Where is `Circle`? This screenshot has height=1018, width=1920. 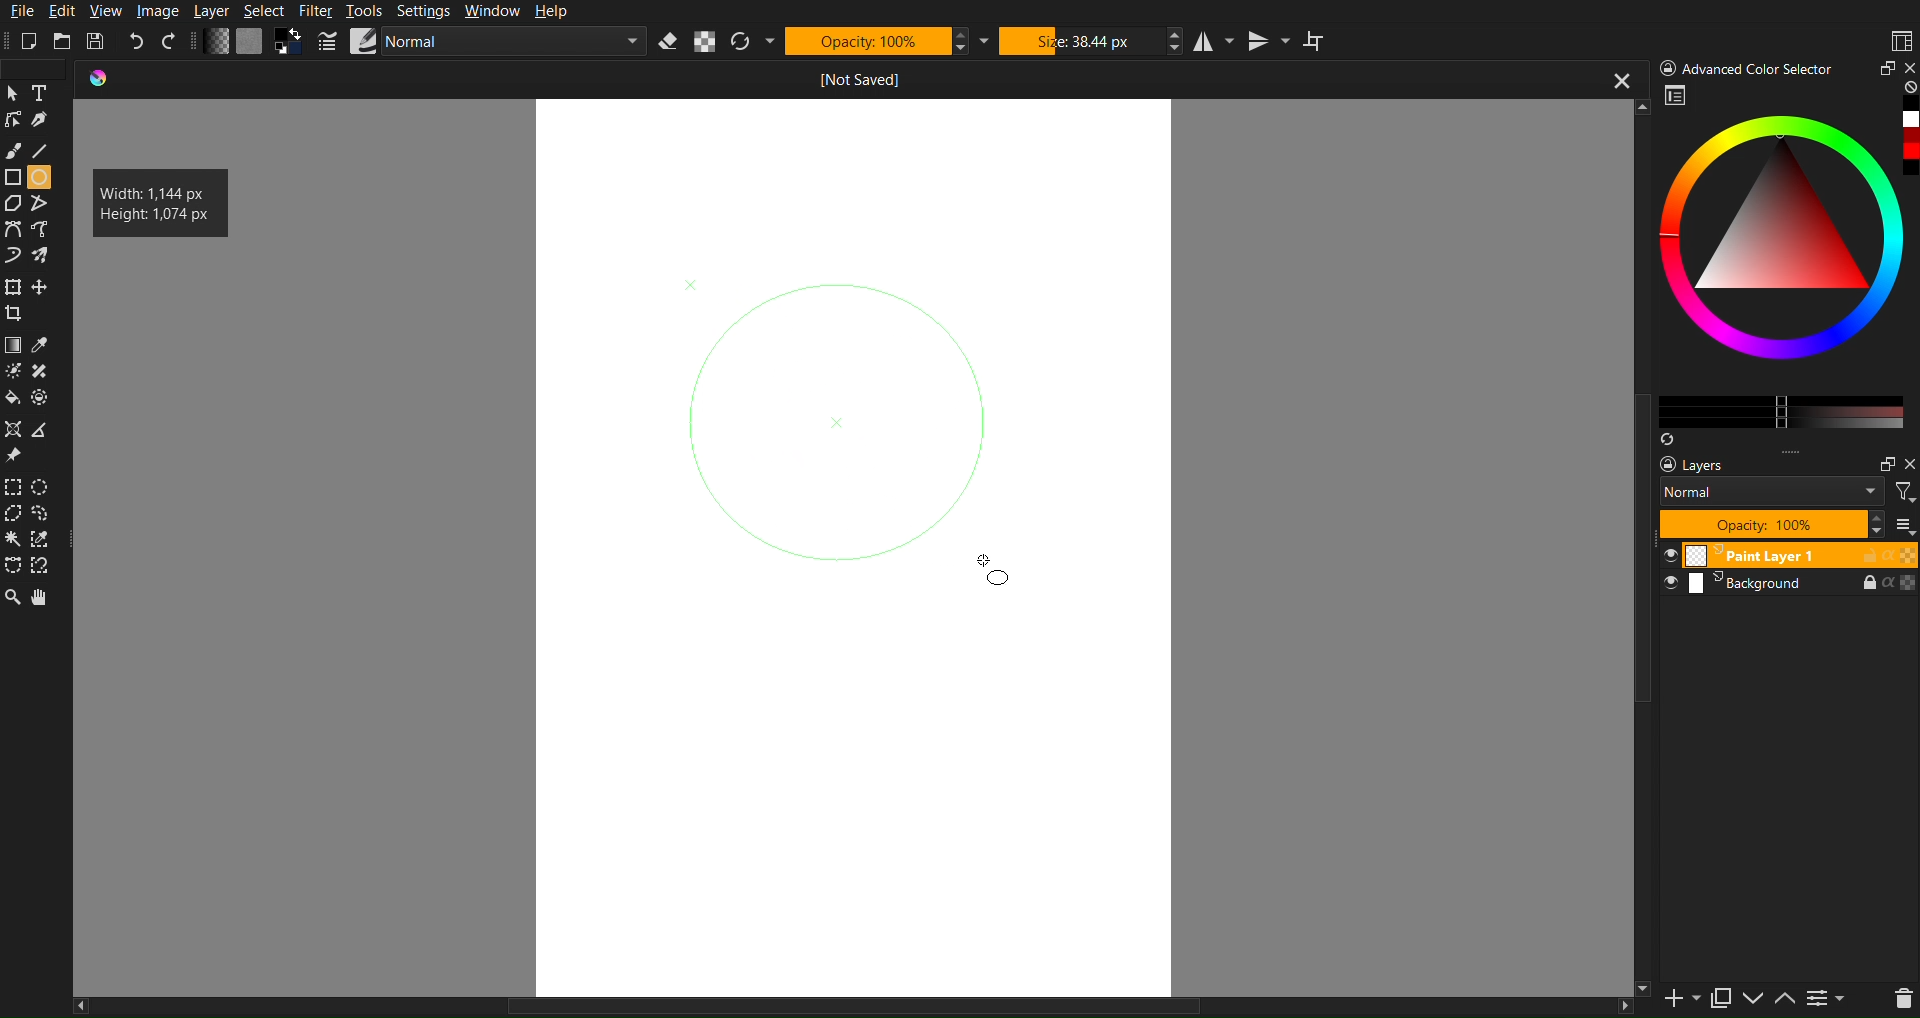
Circle is located at coordinates (42, 177).